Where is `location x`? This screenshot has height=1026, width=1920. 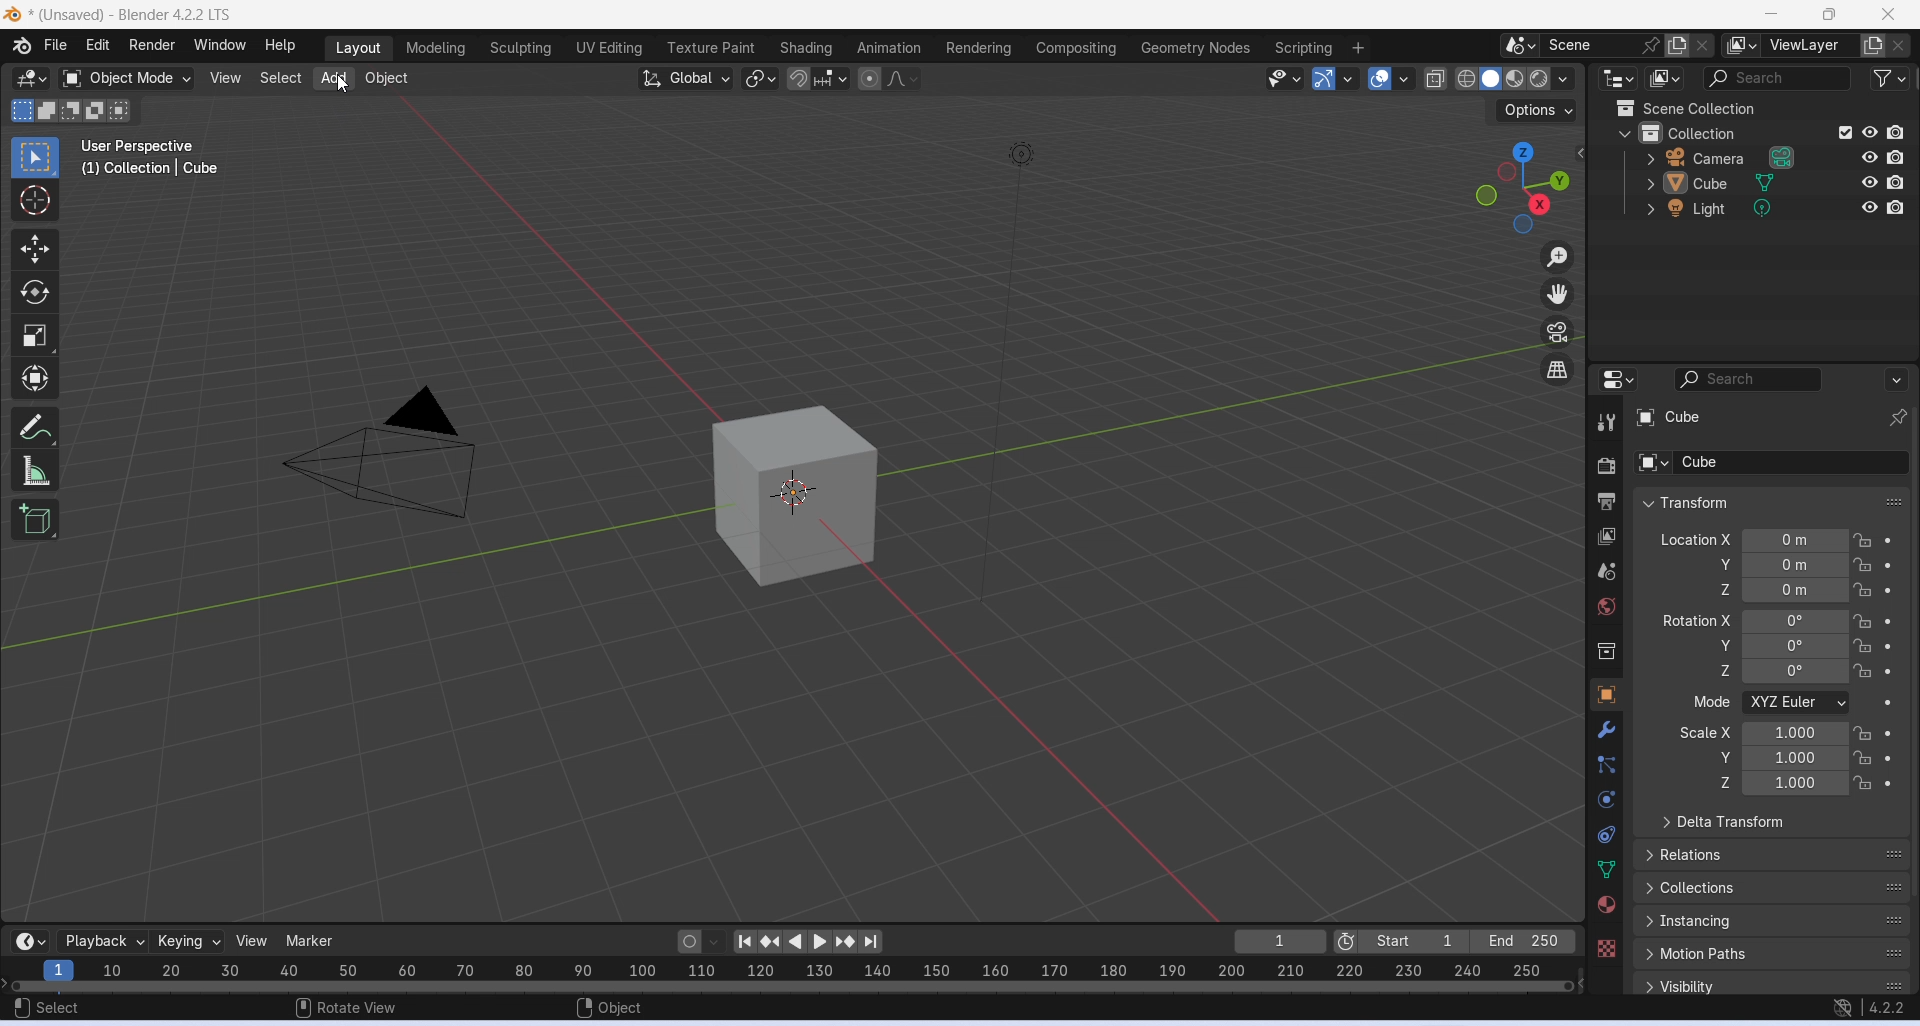
location x is located at coordinates (1693, 539).